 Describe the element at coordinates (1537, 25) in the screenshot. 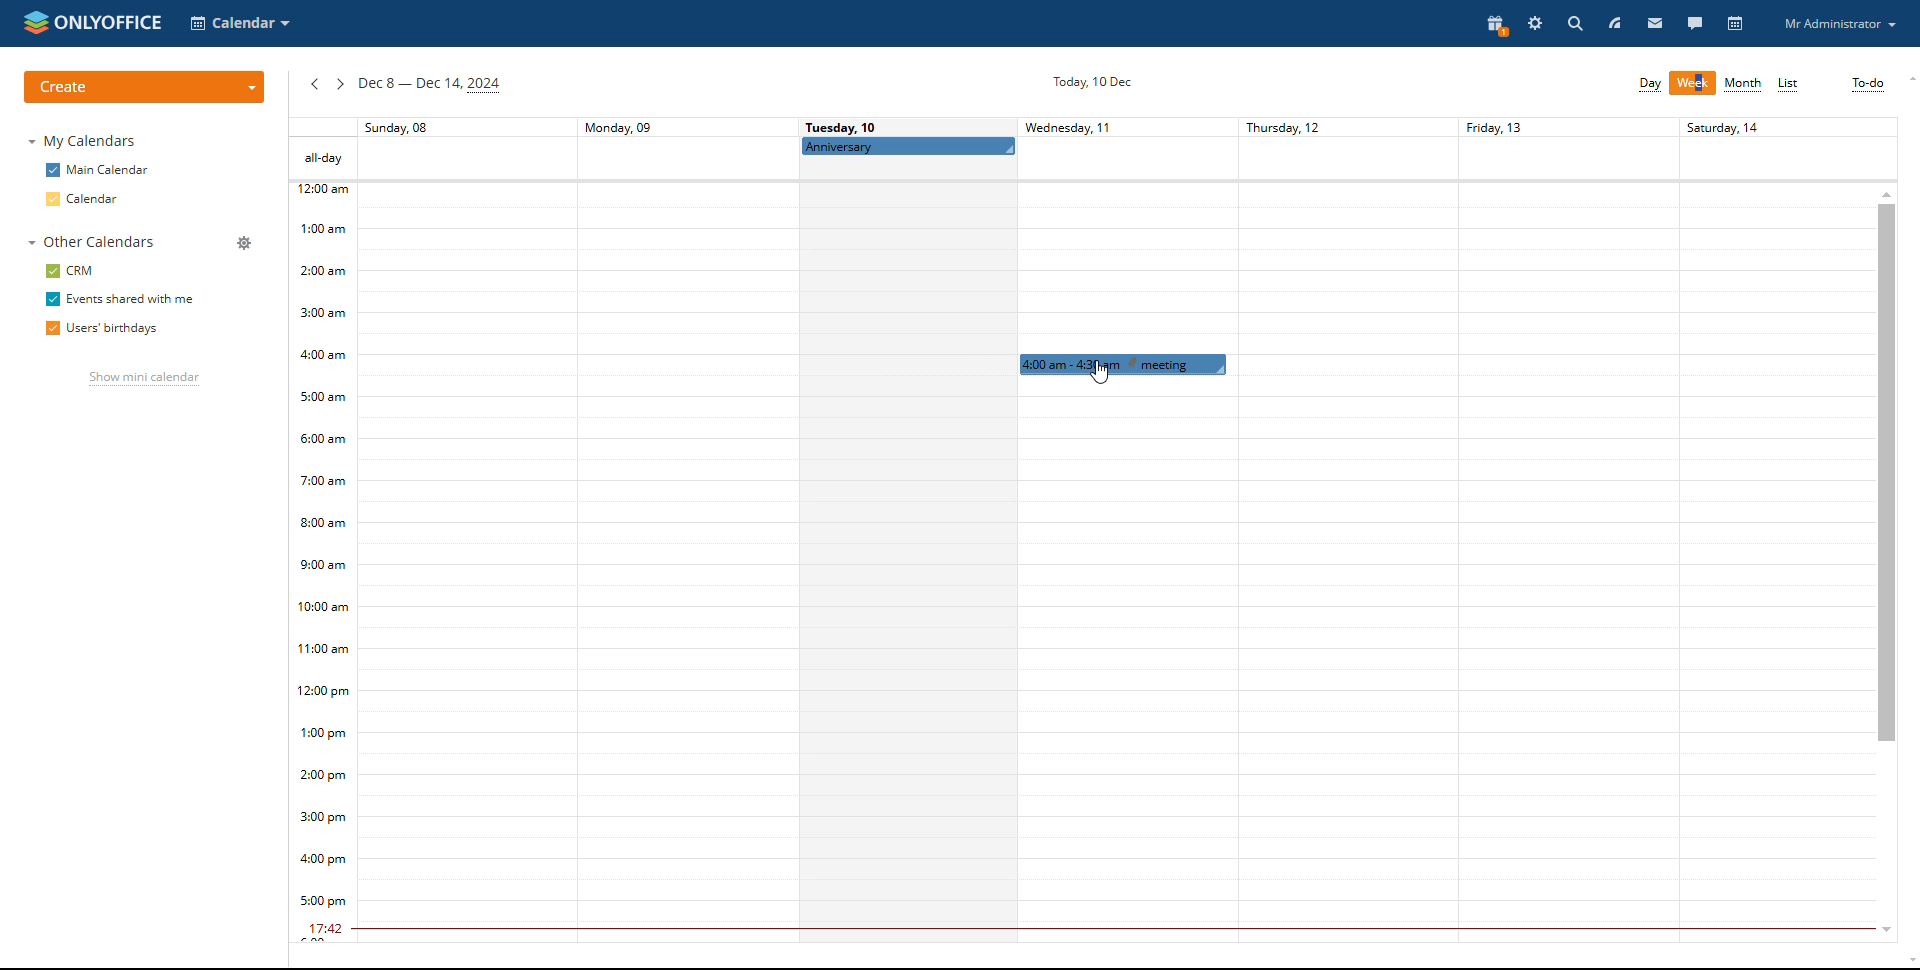

I see `settings` at that location.